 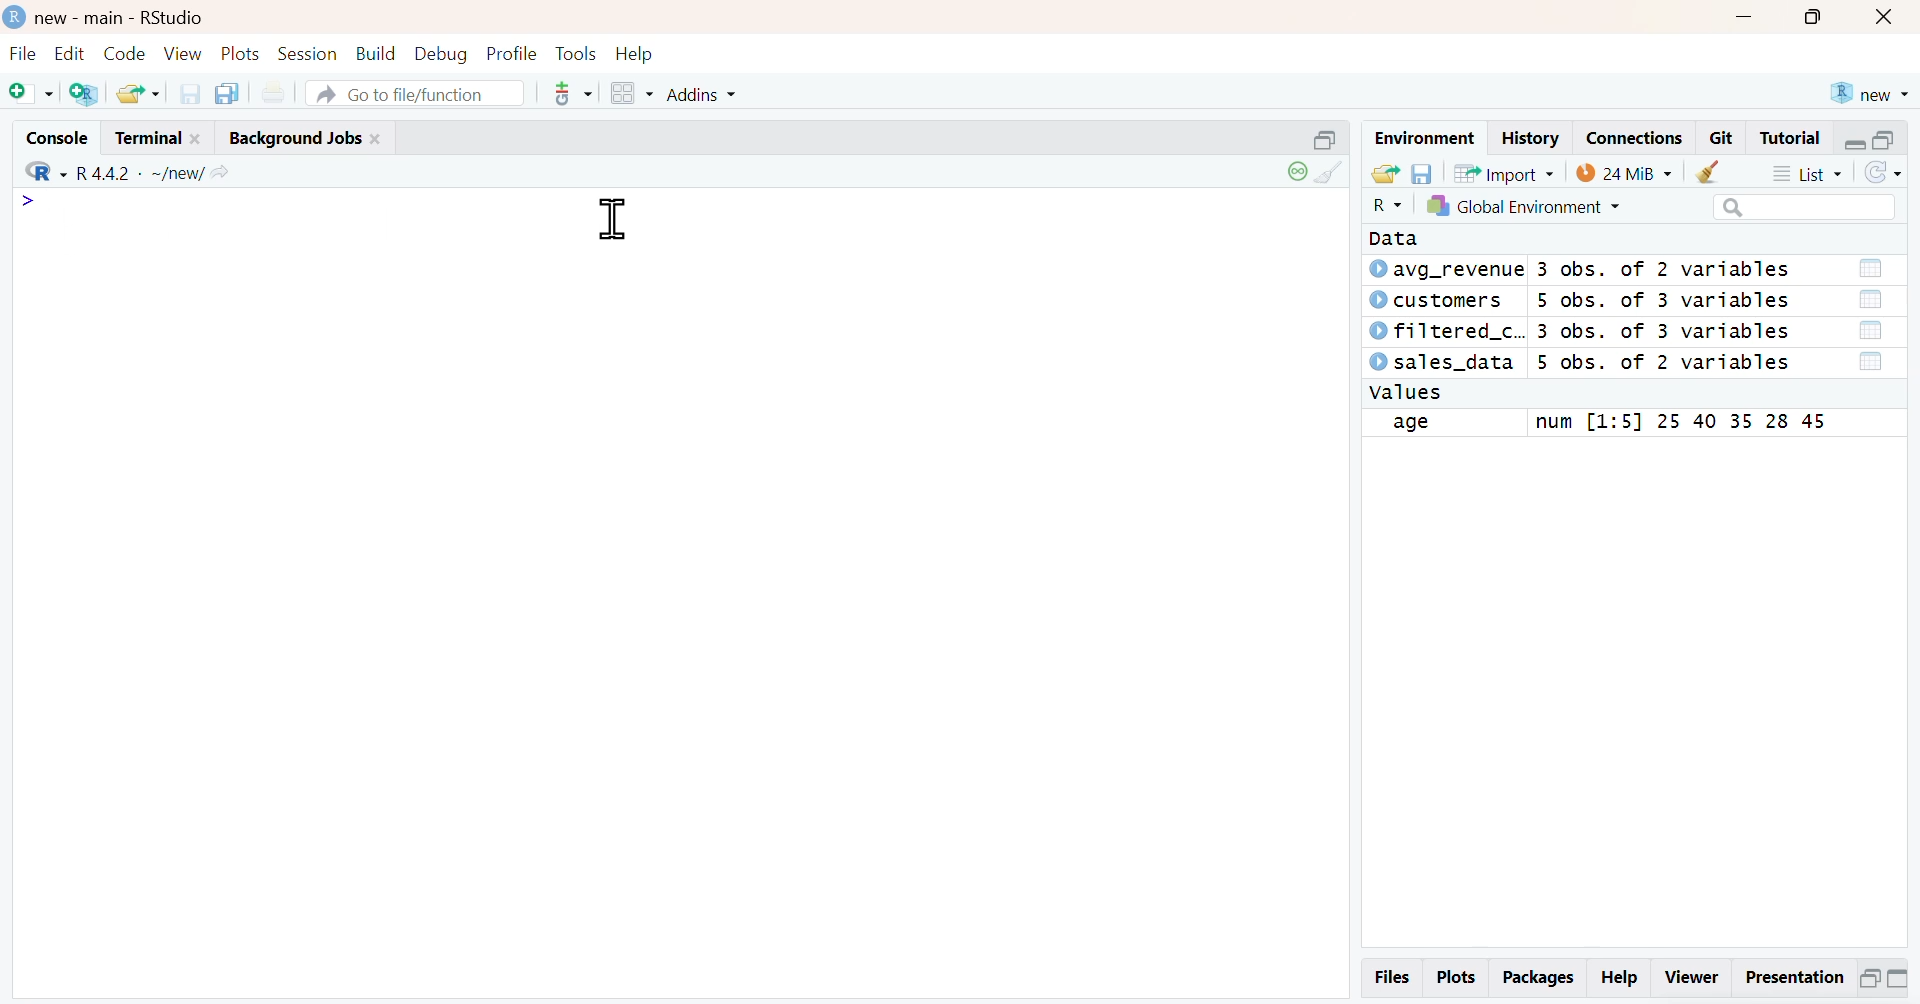 I want to click on Help, so click(x=636, y=54).